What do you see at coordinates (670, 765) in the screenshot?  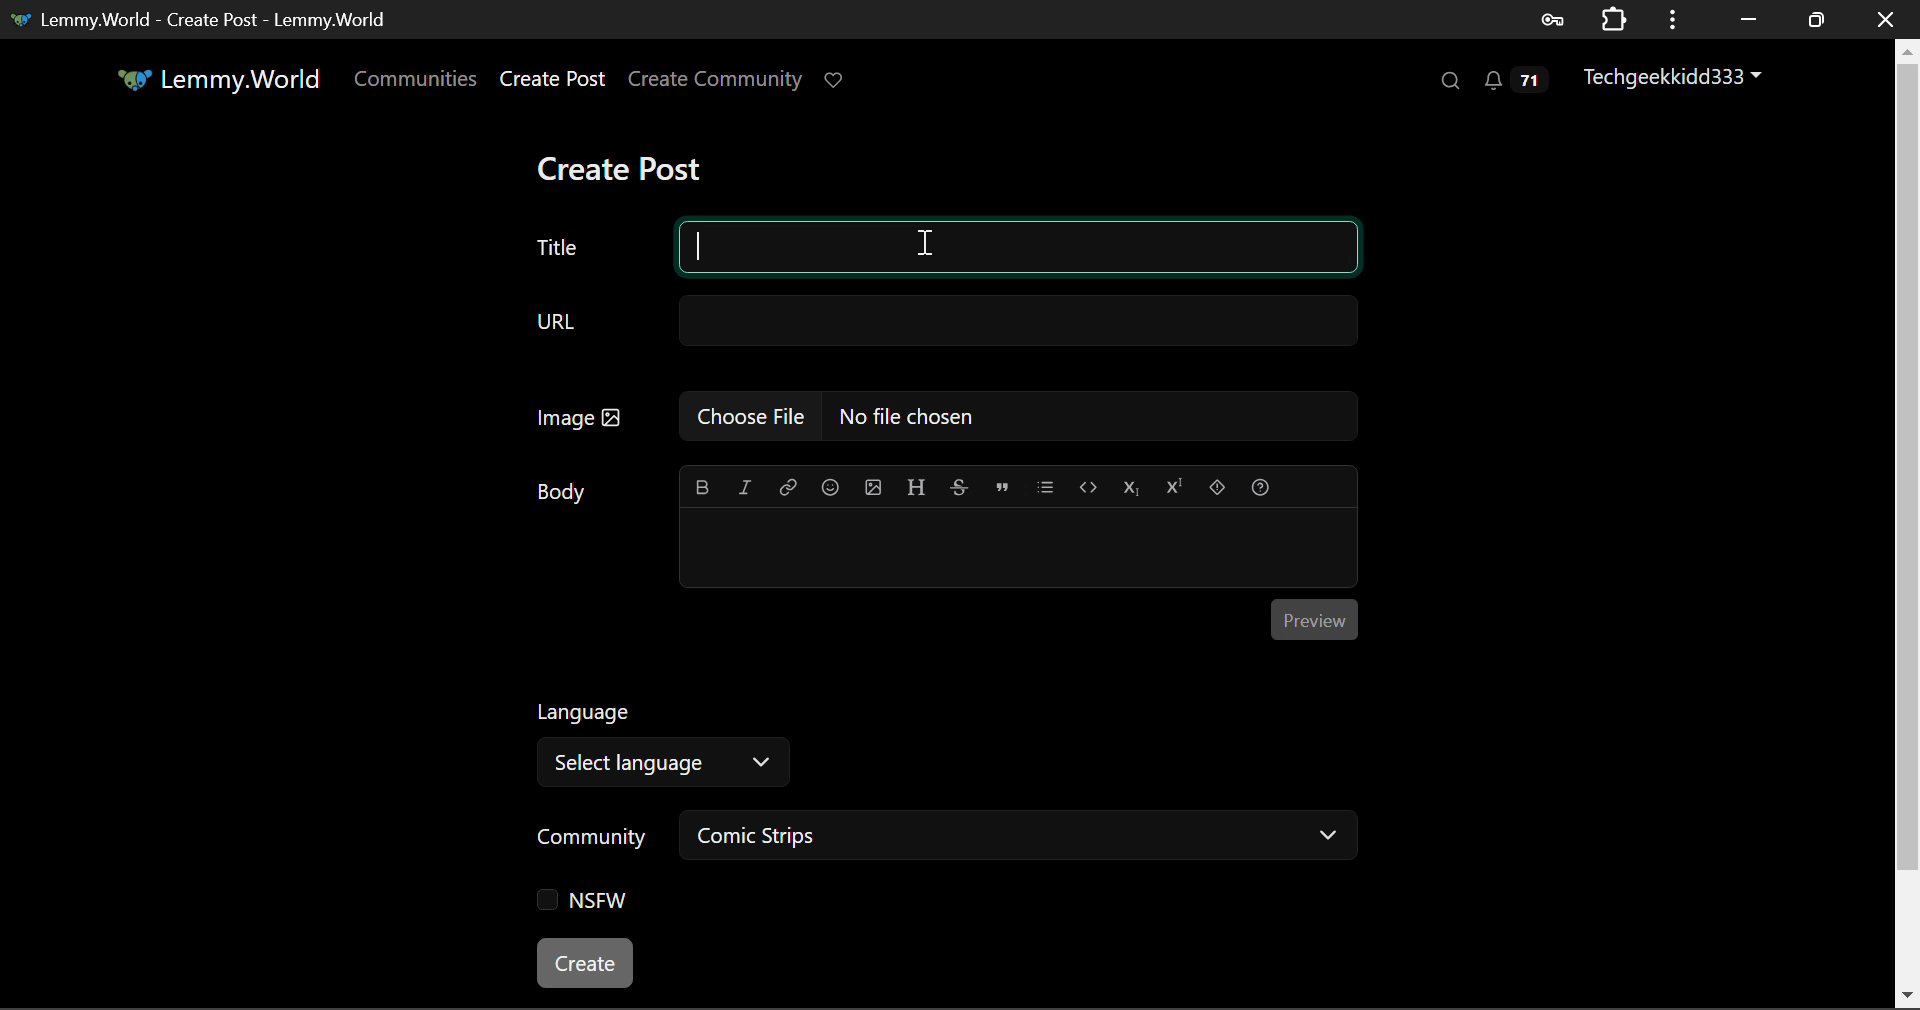 I see `Select Language` at bounding box center [670, 765].